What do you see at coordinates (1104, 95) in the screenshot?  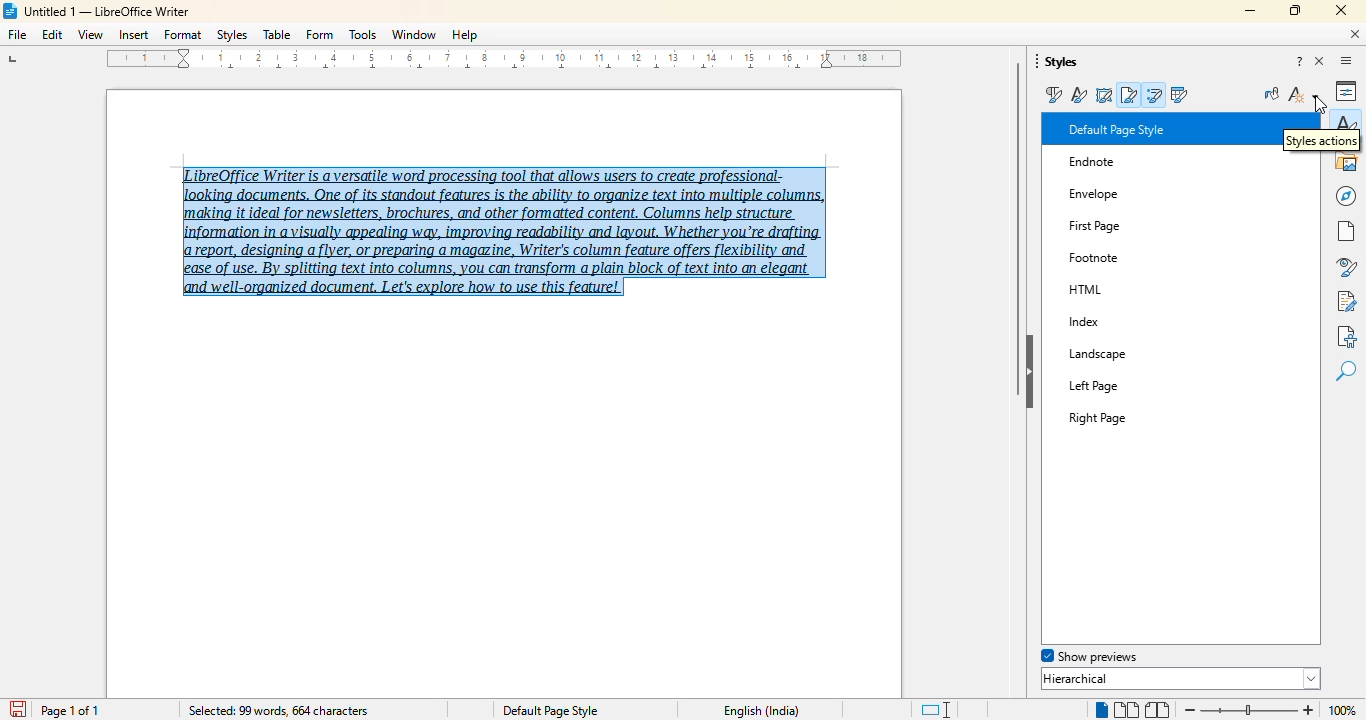 I see `frame styles` at bounding box center [1104, 95].